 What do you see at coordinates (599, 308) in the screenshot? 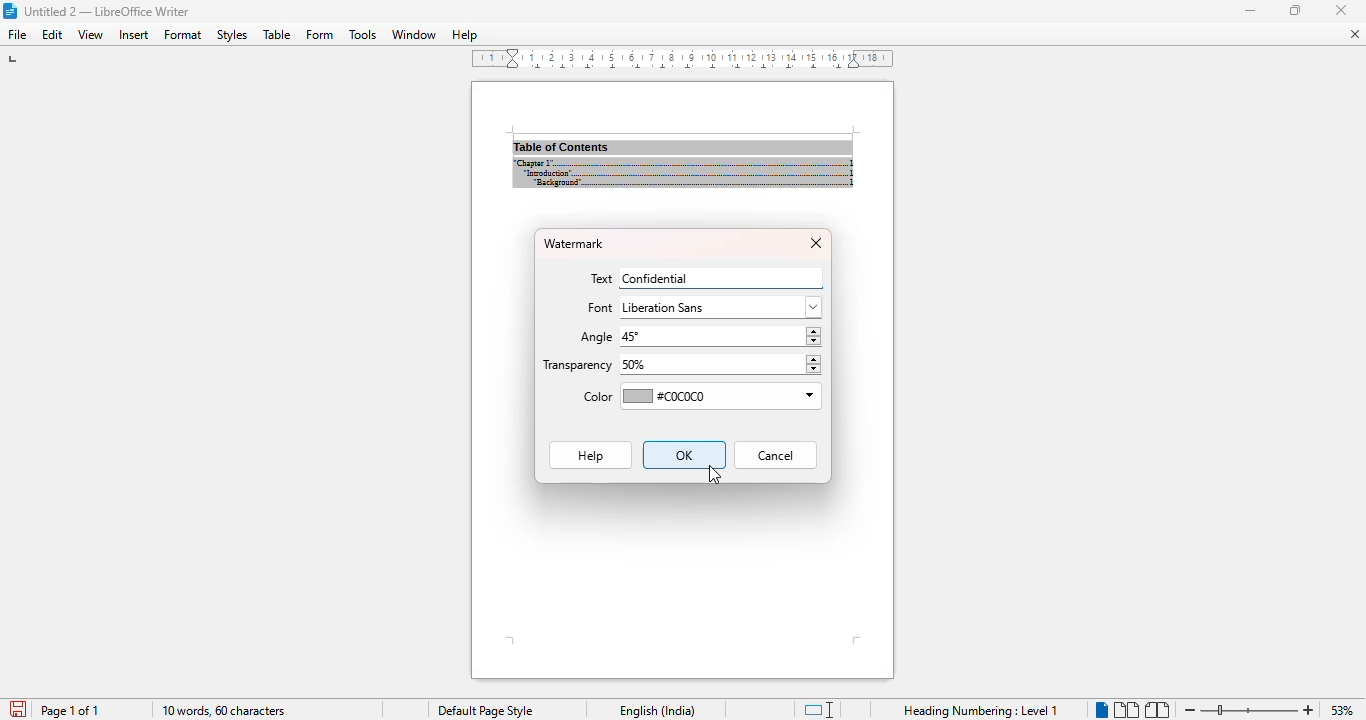
I see `font` at bounding box center [599, 308].